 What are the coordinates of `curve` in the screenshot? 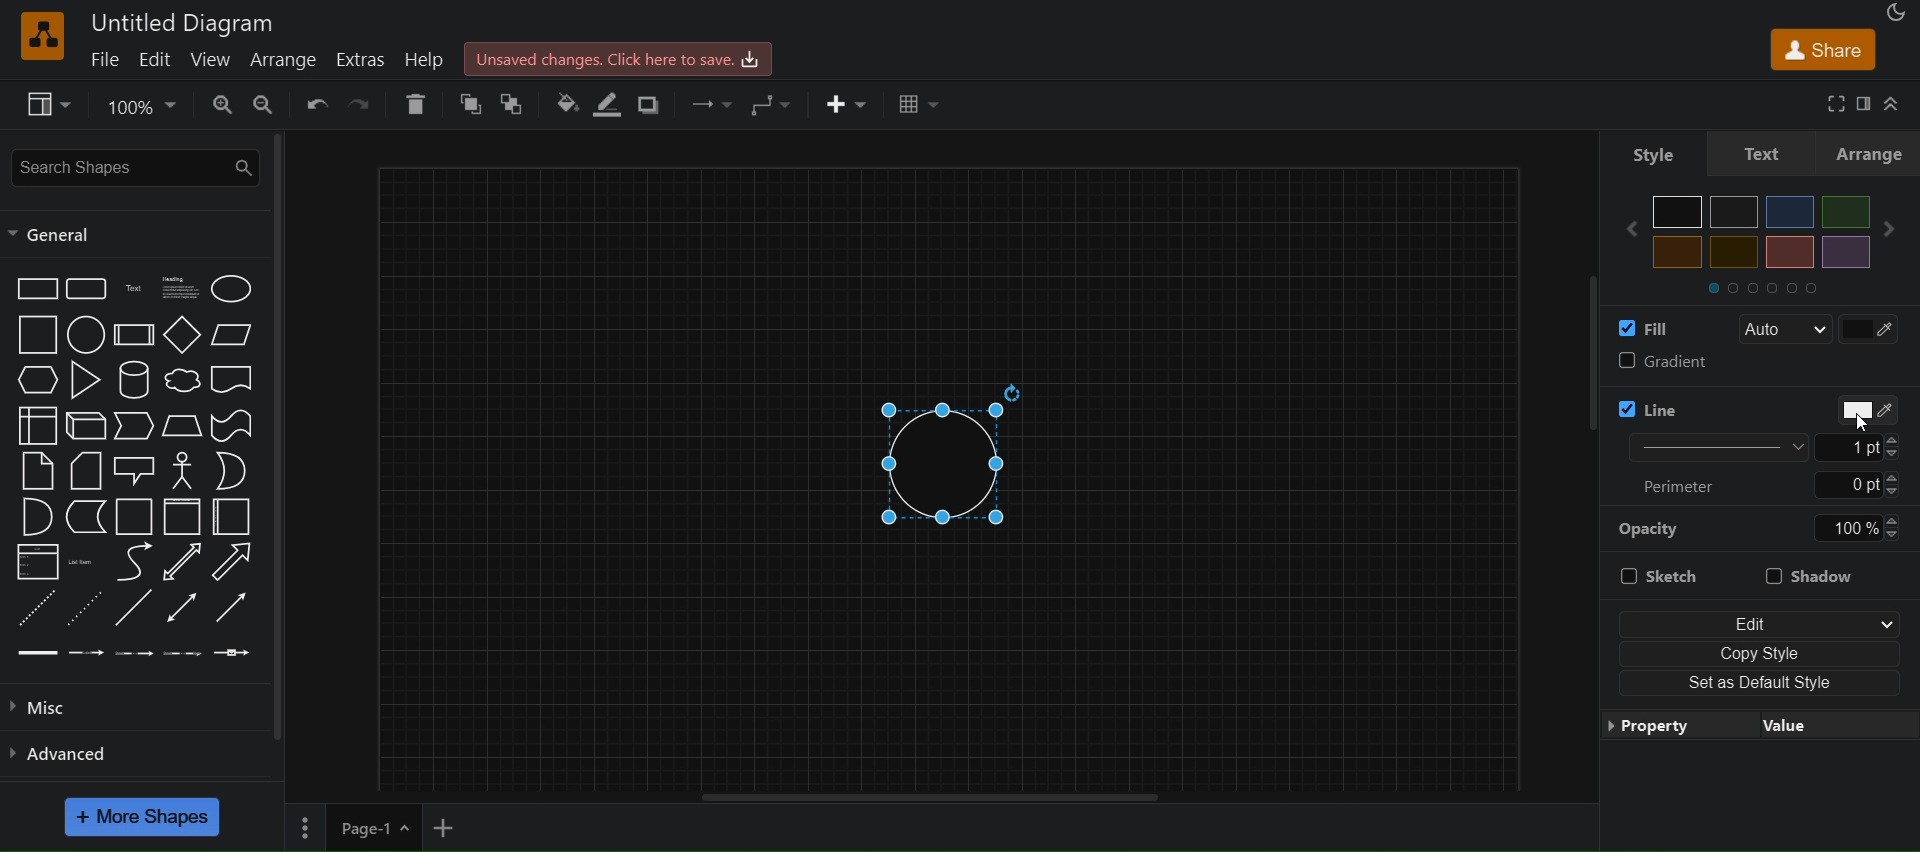 It's located at (134, 564).